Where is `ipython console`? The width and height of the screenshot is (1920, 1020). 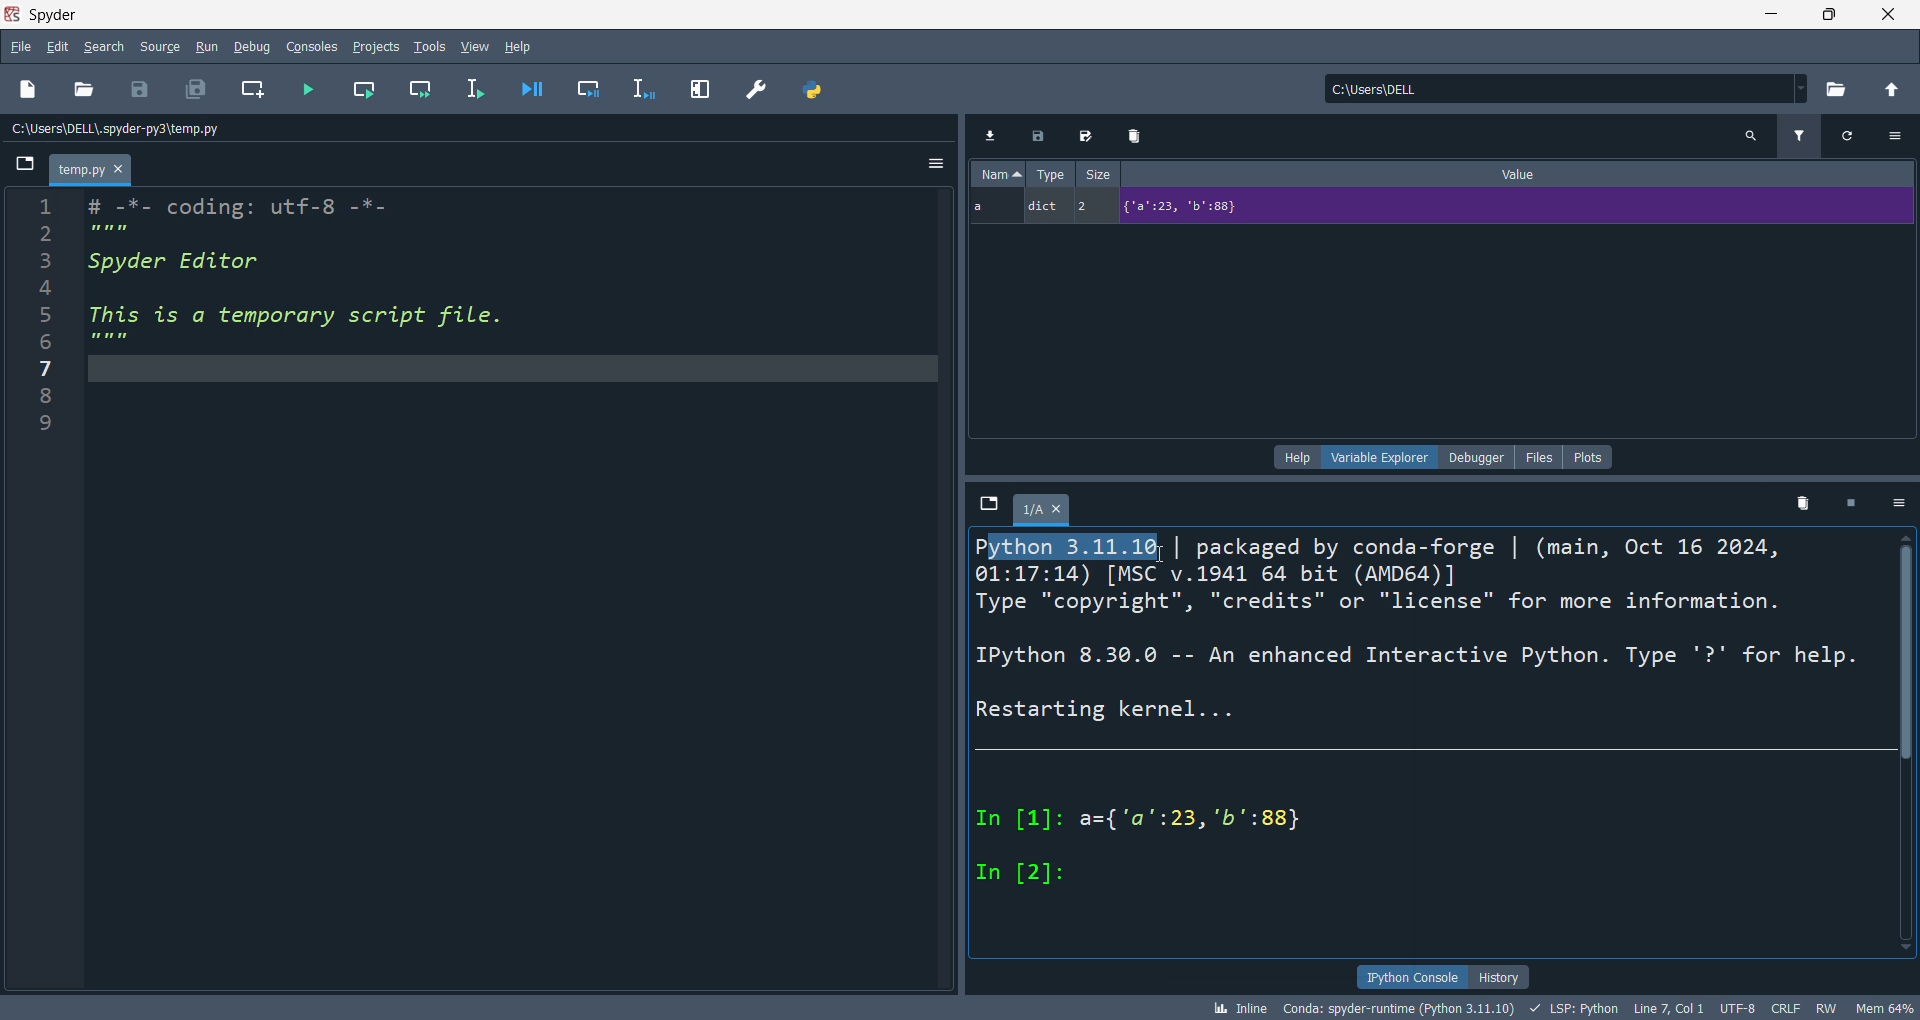
ipython console is located at coordinates (1408, 976).